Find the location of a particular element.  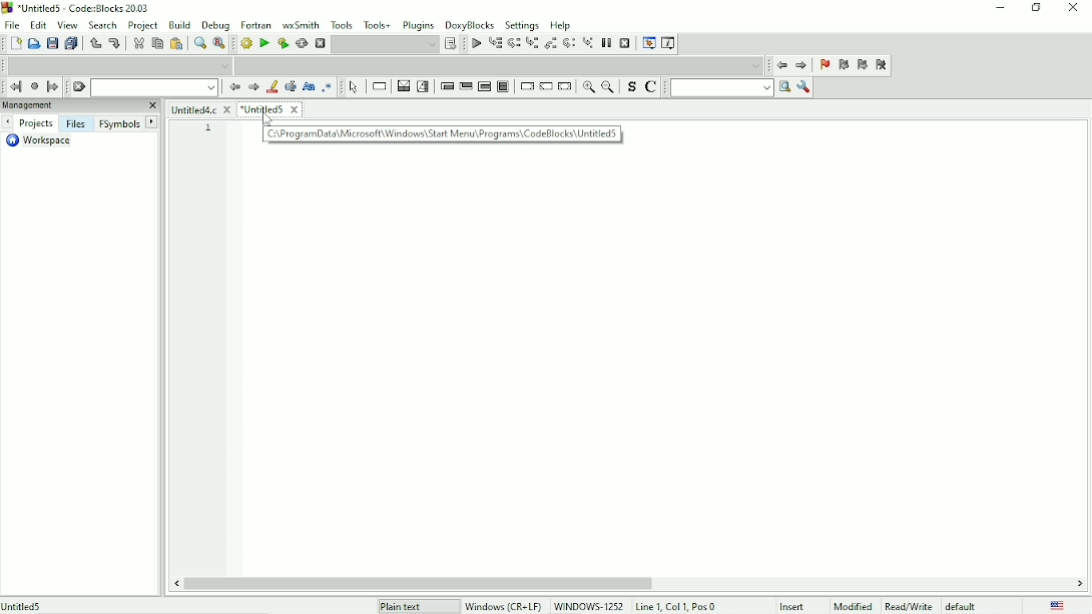

Prev is located at coordinates (233, 87).